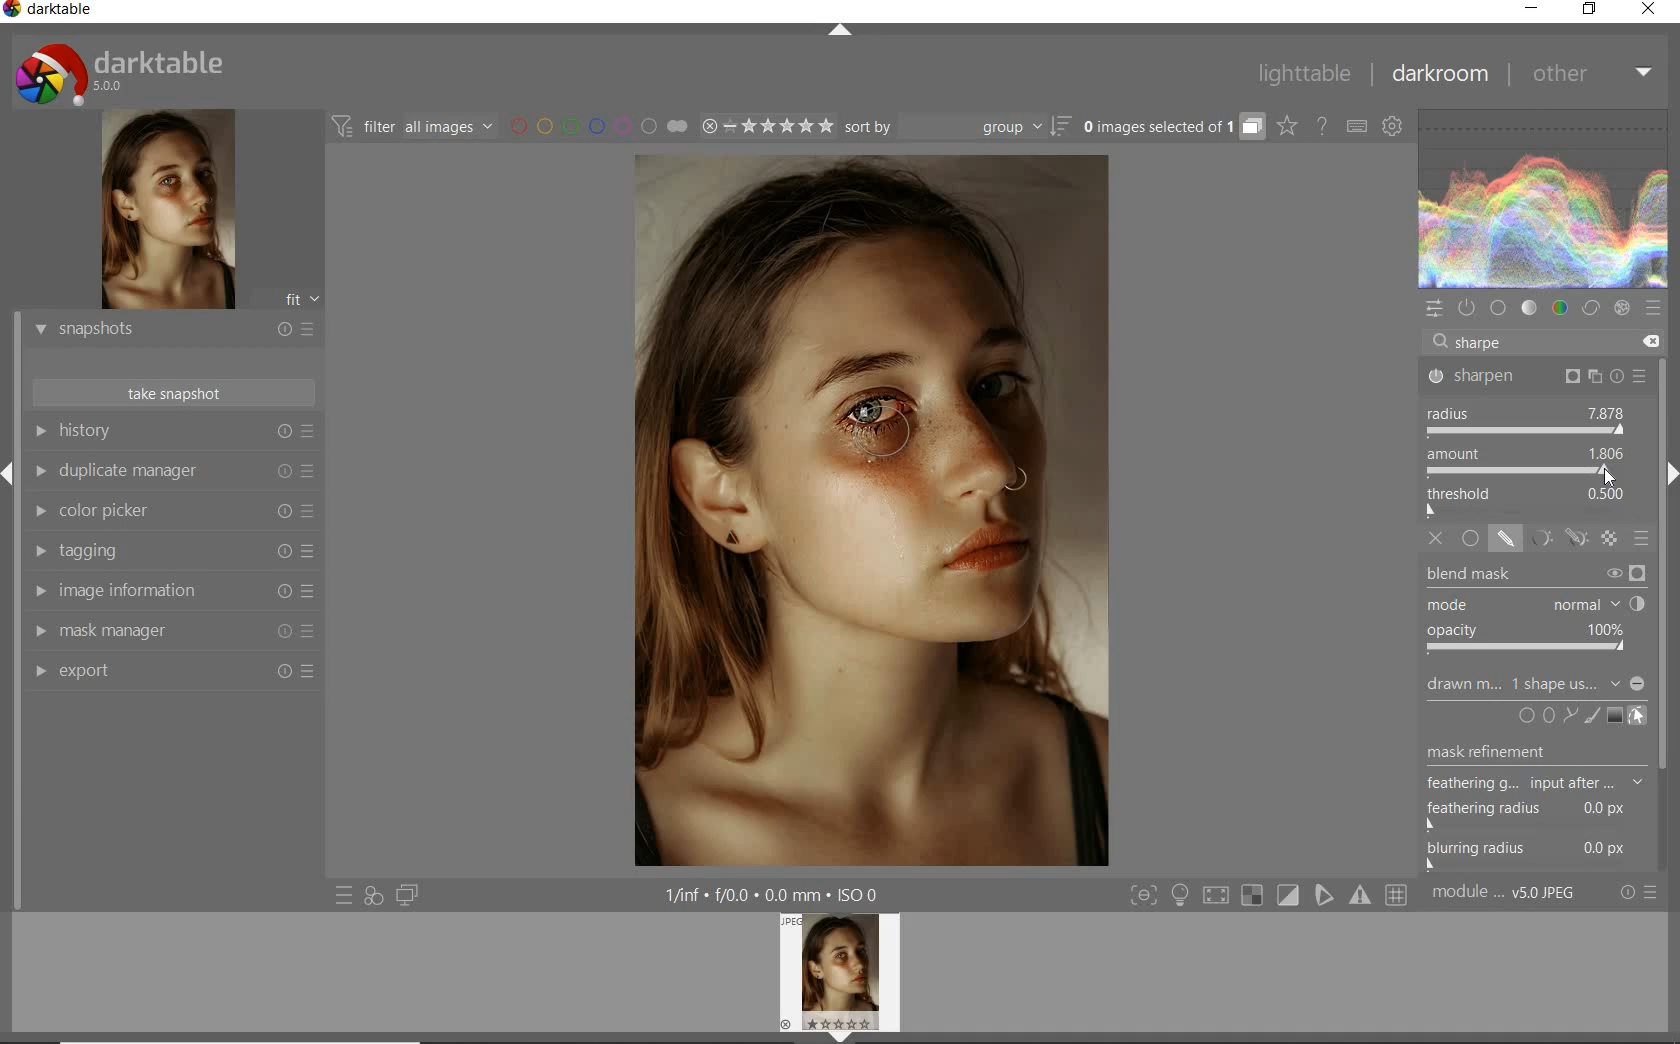 Image resolution: width=1680 pixels, height=1044 pixels. What do you see at coordinates (1538, 378) in the screenshot?
I see `SHARPEN` at bounding box center [1538, 378].